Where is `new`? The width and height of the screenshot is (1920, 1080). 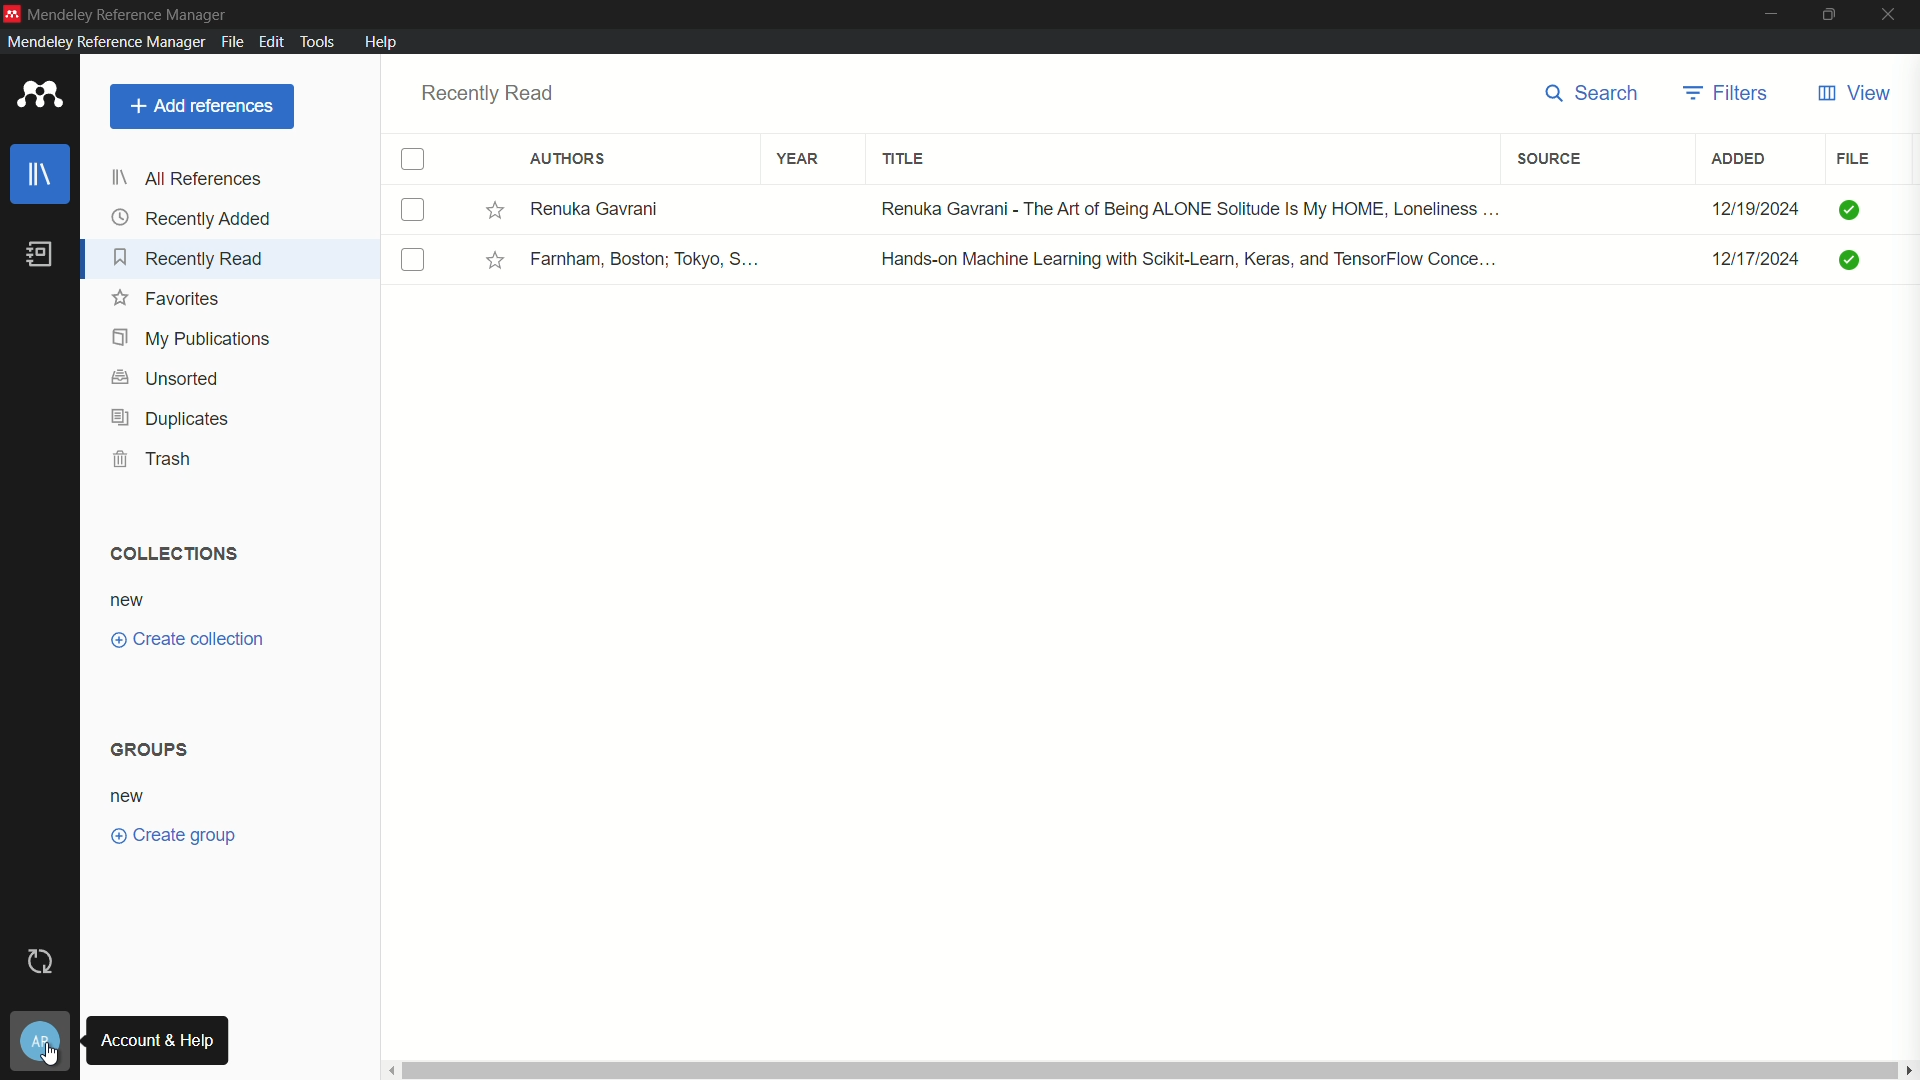 new is located at coordinates (130, 599).